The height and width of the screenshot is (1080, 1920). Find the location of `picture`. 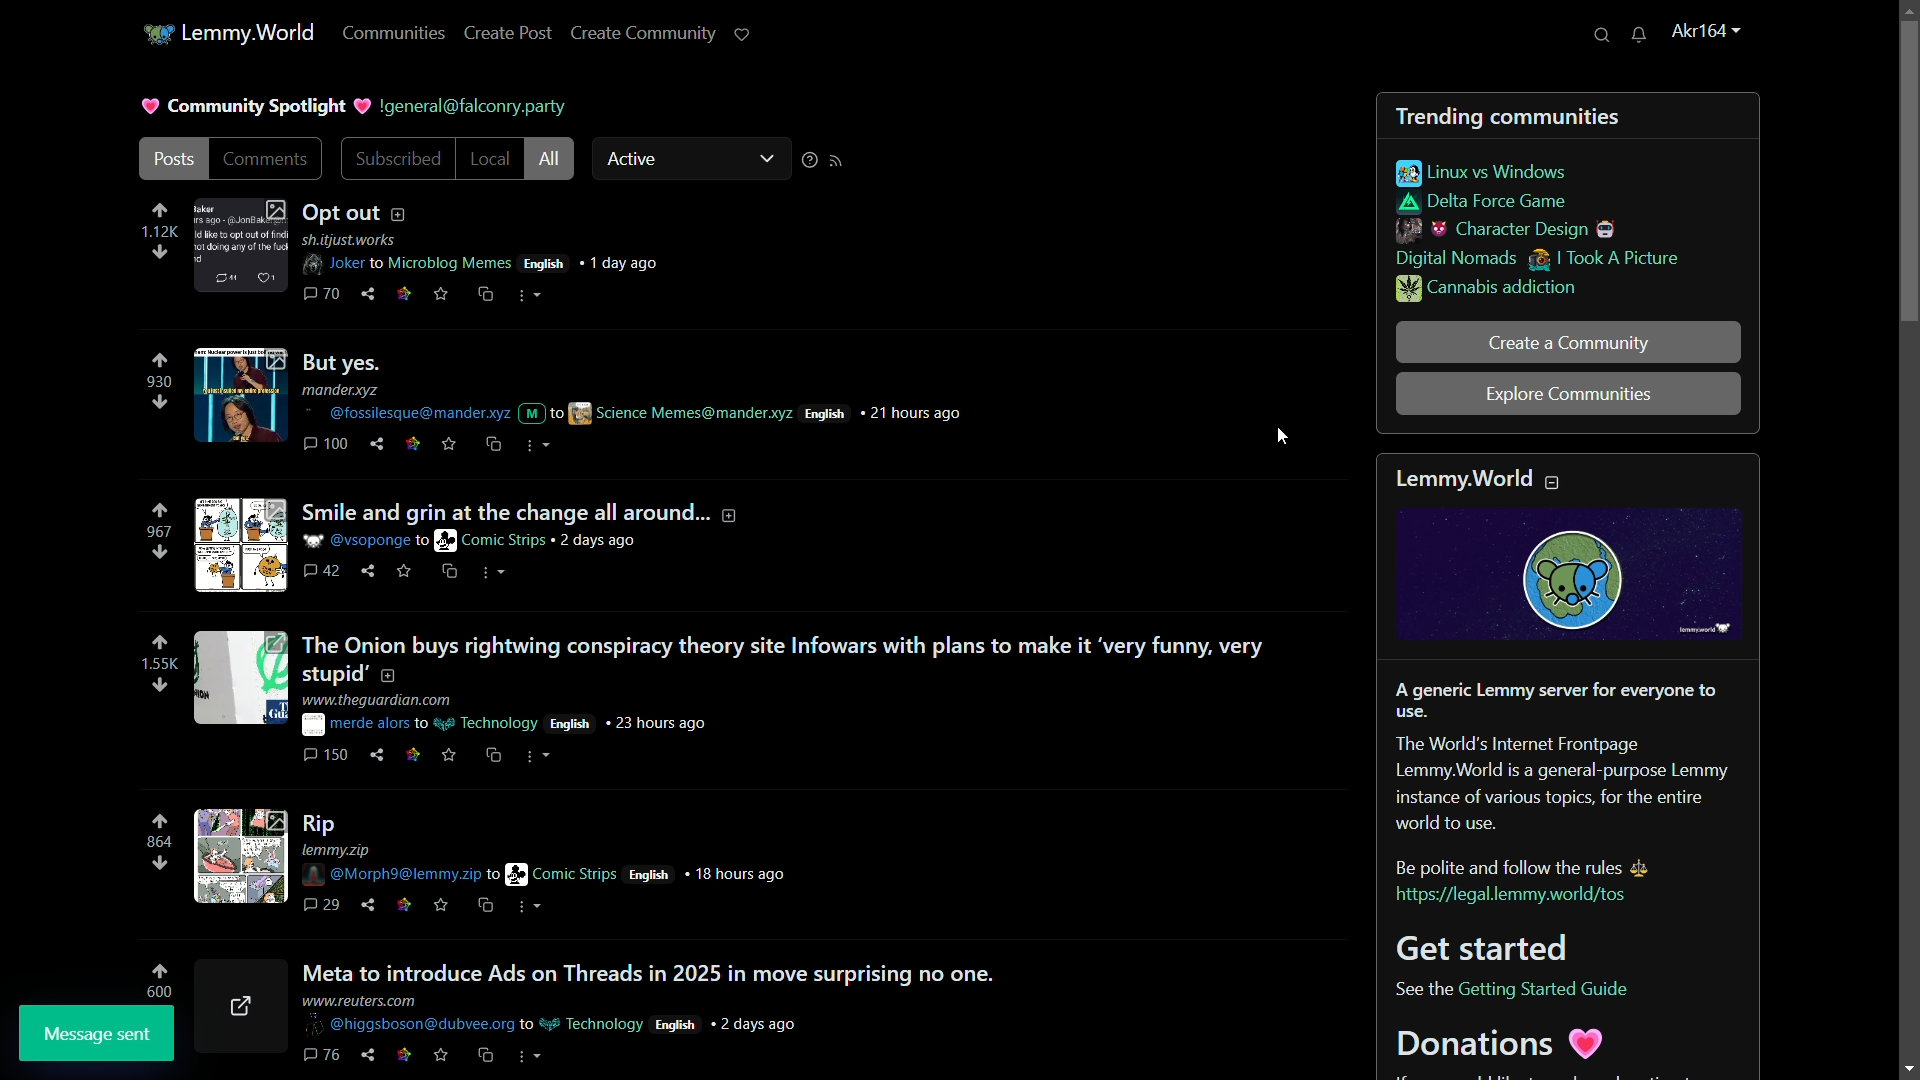

picture is located at coordinates (150, 108).